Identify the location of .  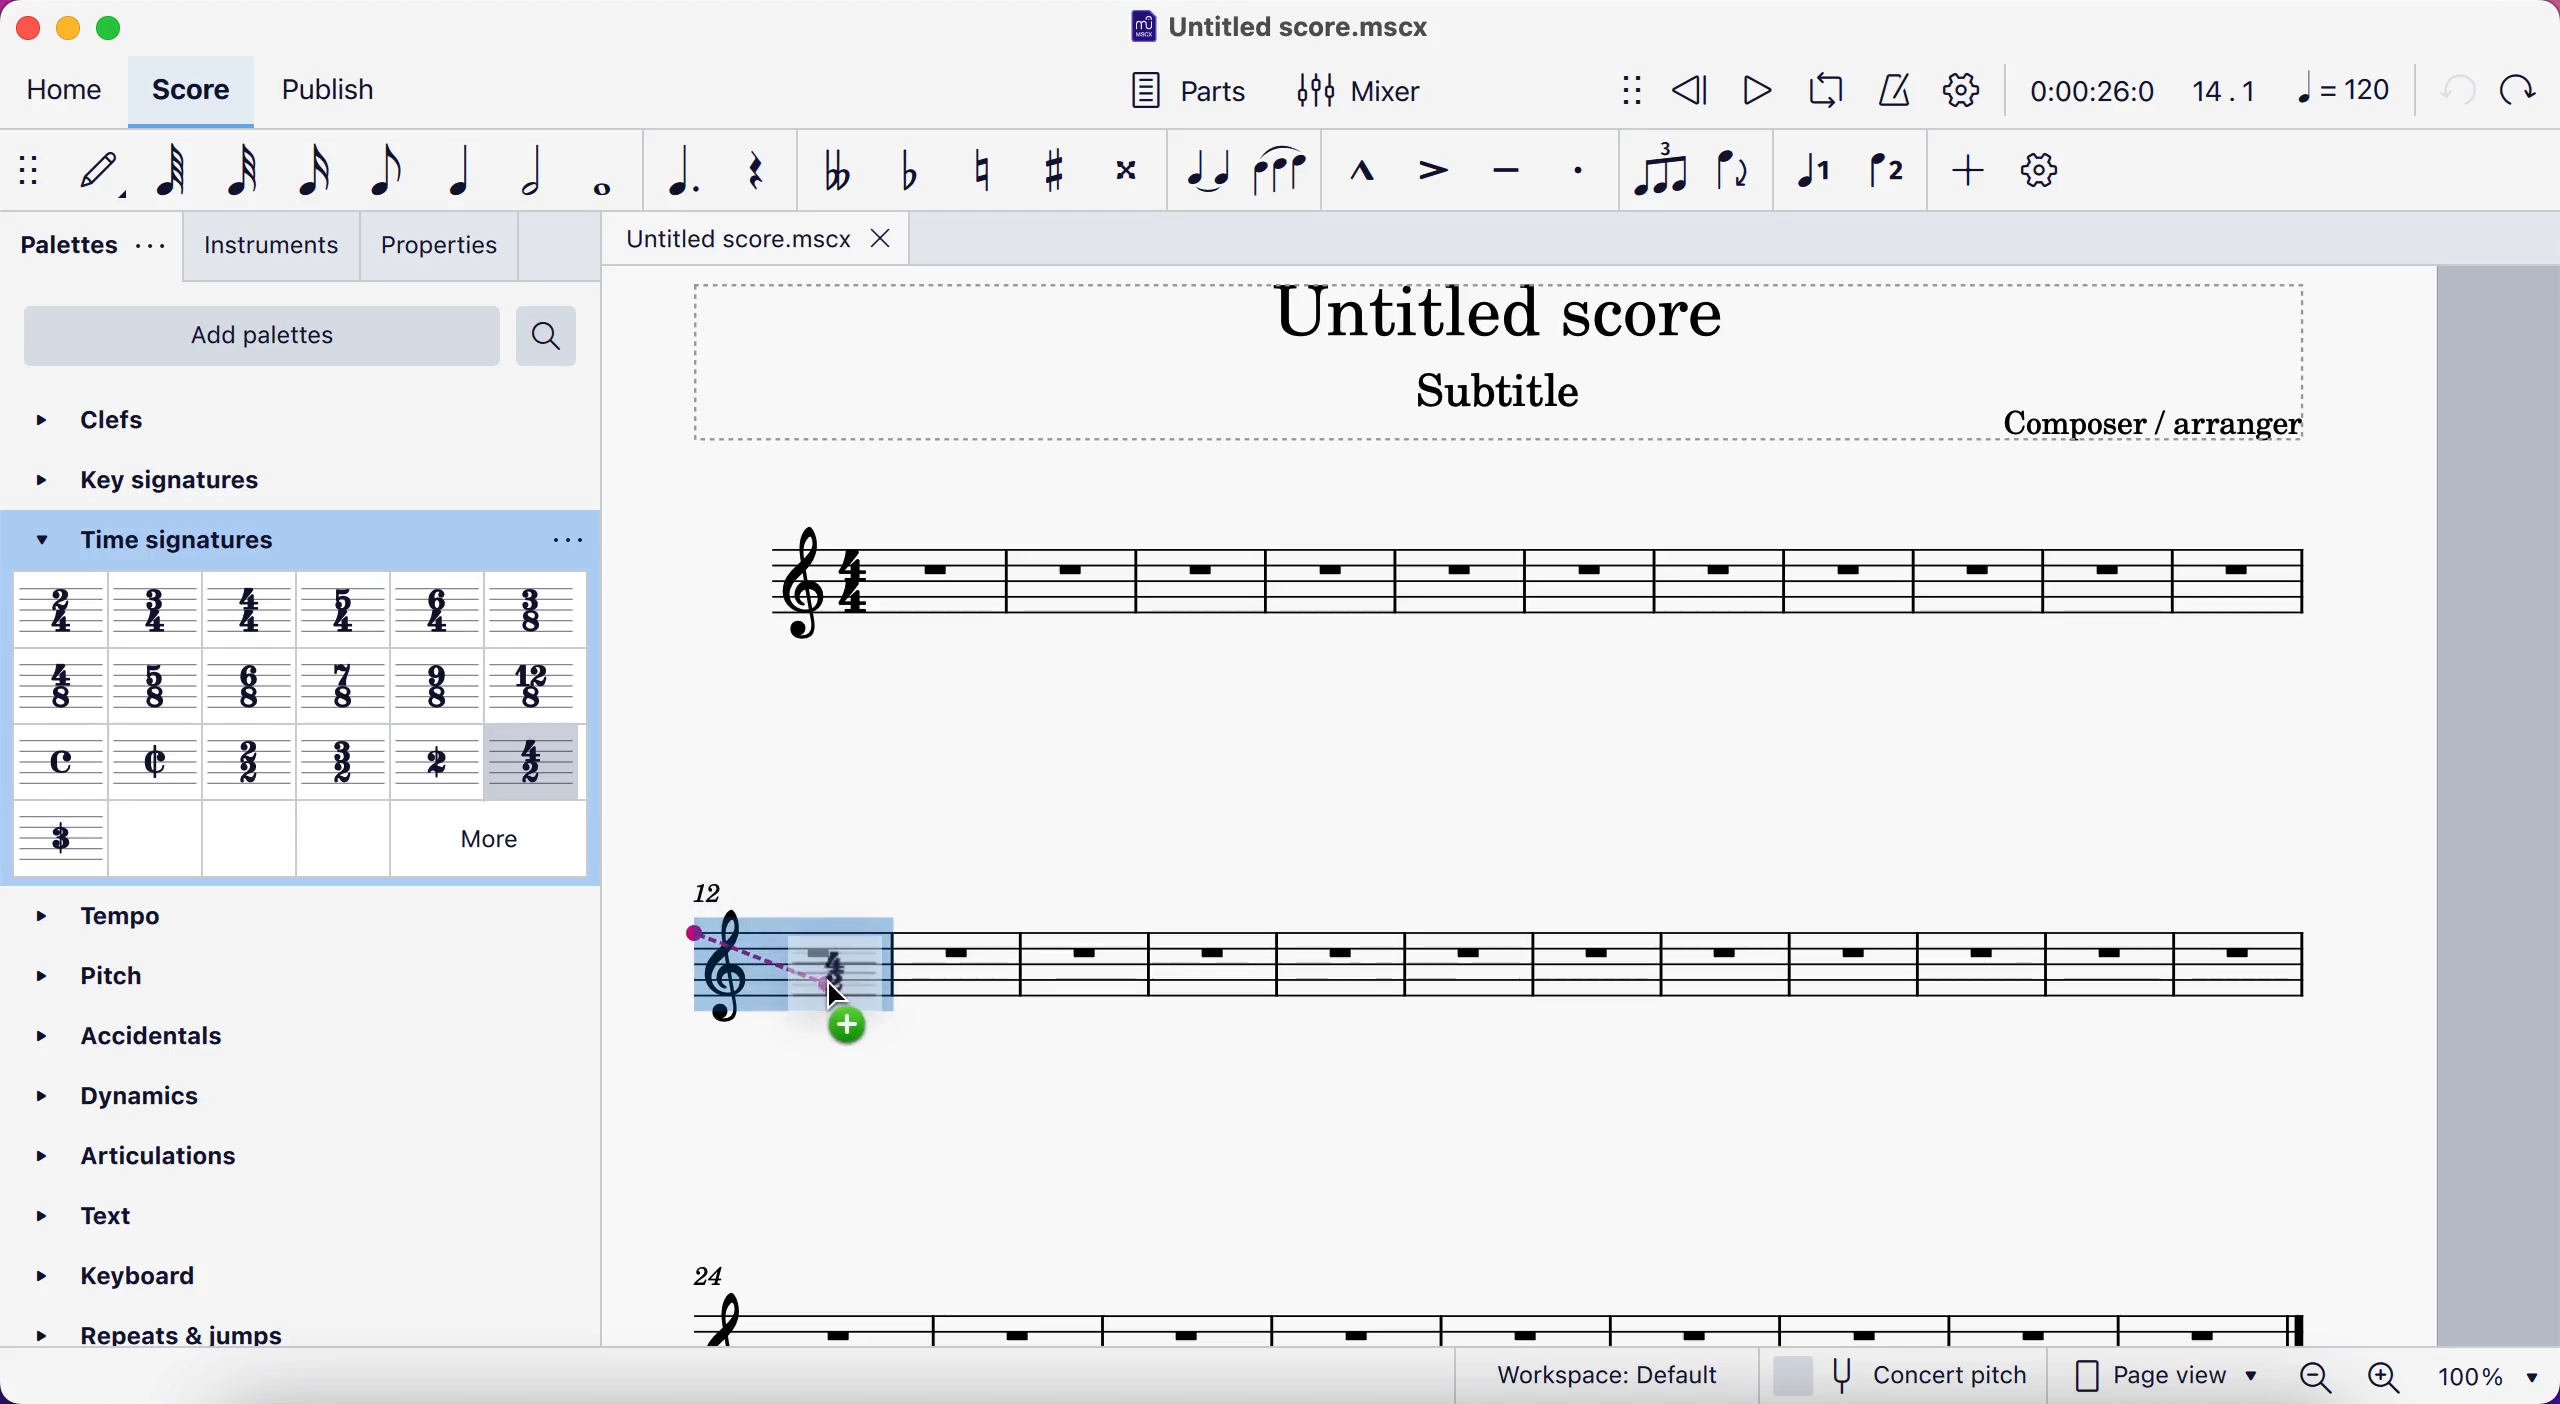
(341, 842).